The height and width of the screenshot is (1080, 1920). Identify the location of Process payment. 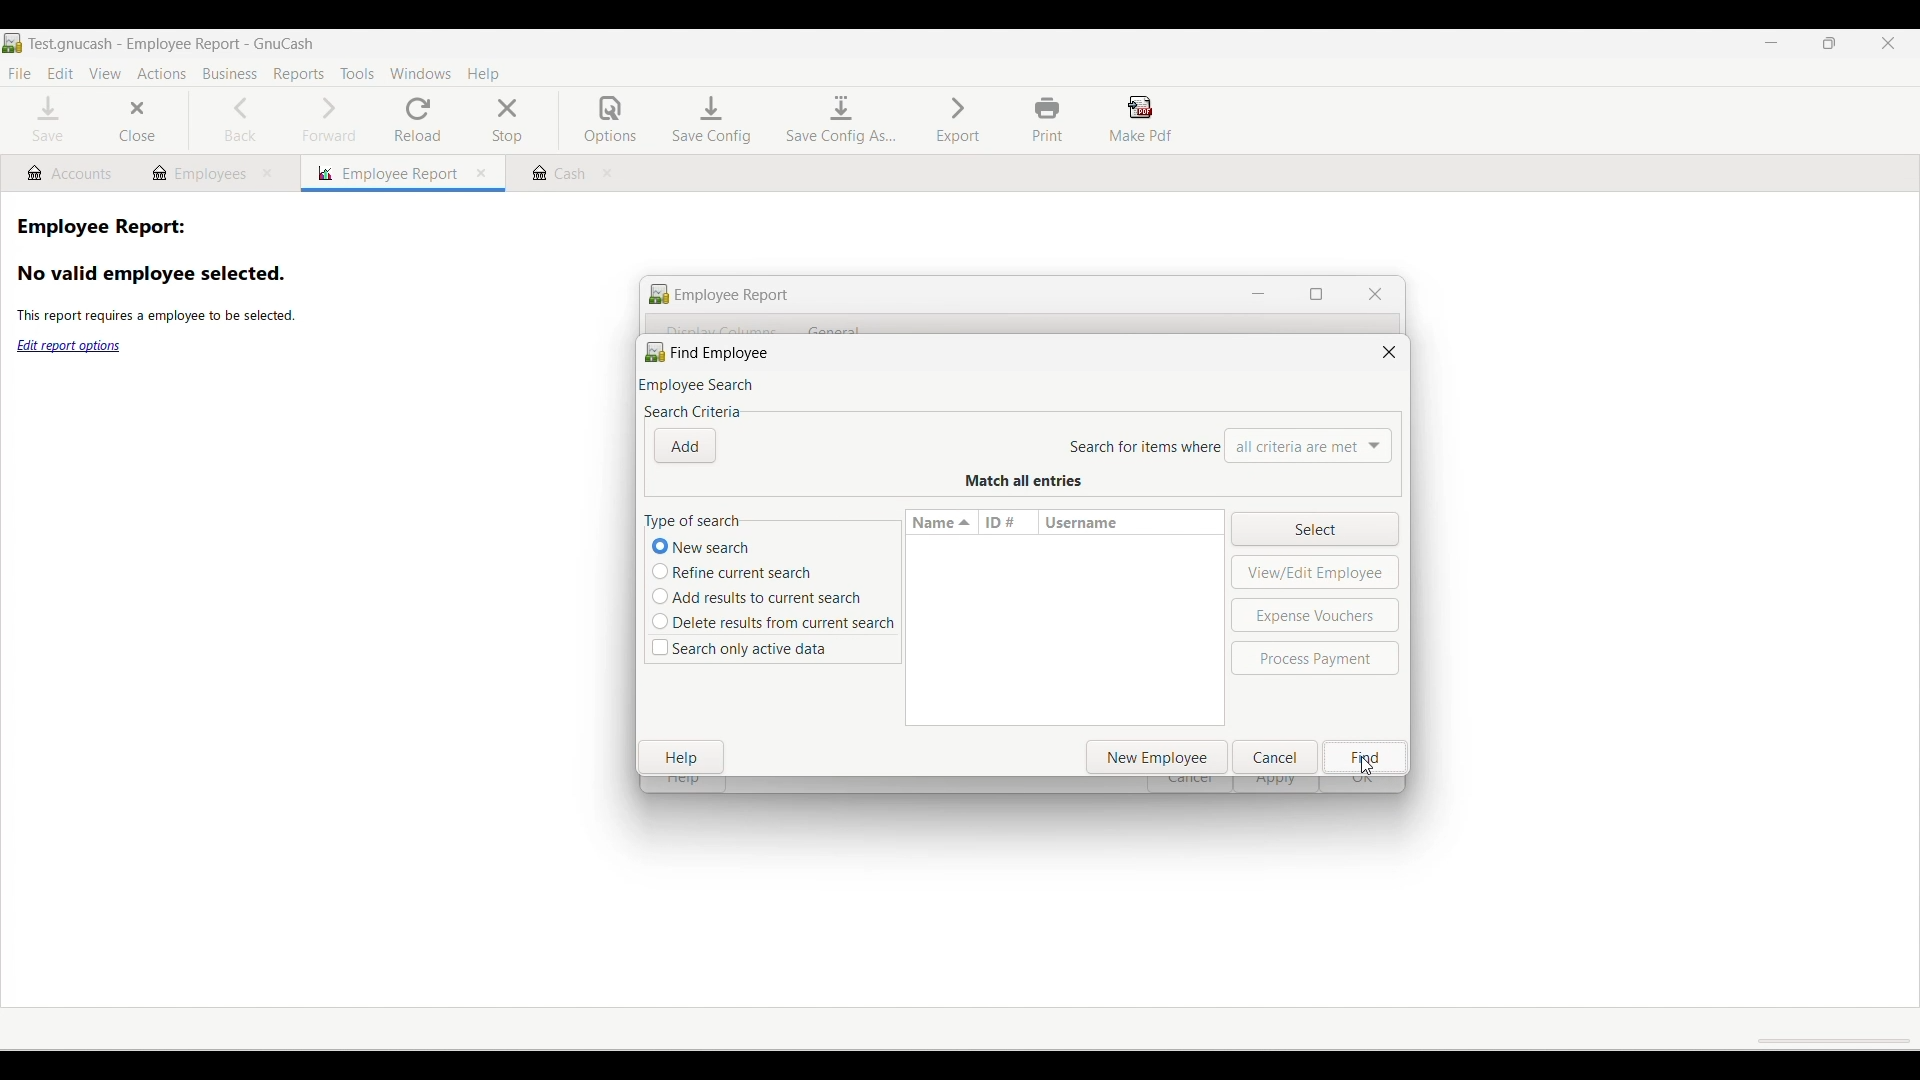
(1315, 658).